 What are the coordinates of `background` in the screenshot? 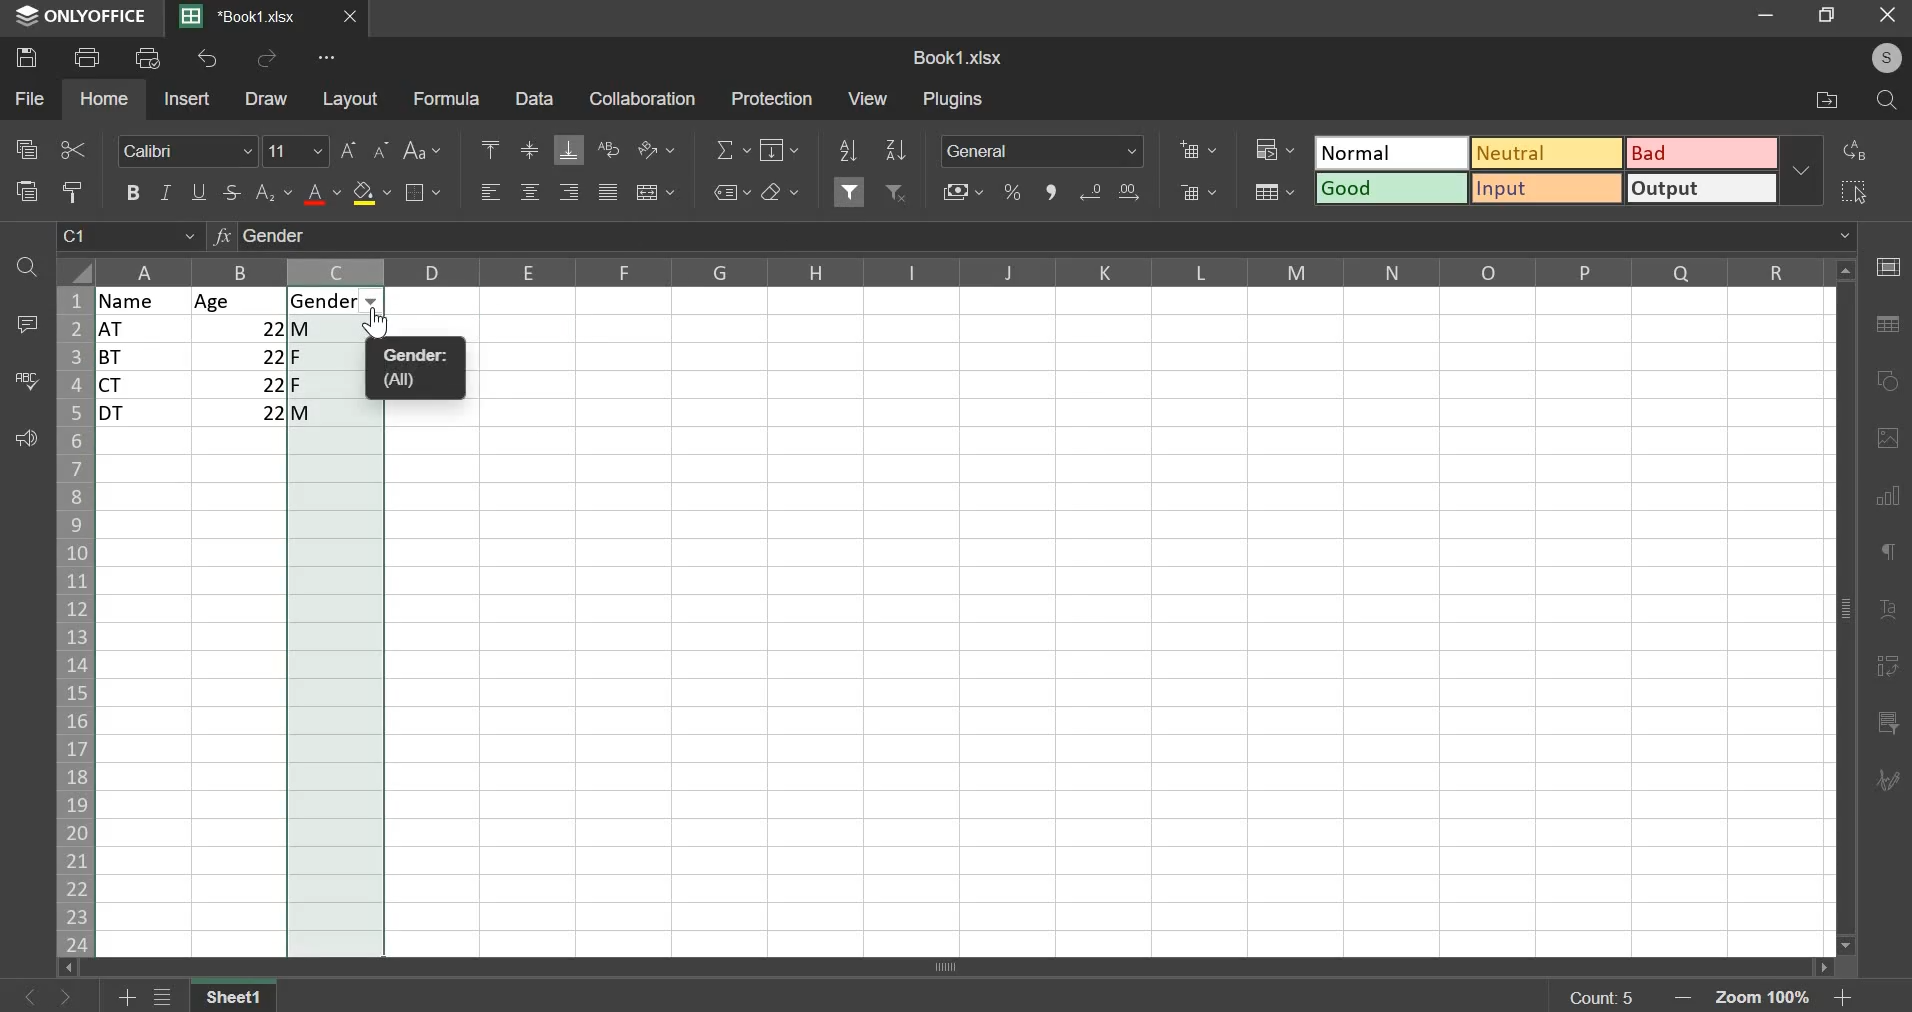 It's located at (371, 193).